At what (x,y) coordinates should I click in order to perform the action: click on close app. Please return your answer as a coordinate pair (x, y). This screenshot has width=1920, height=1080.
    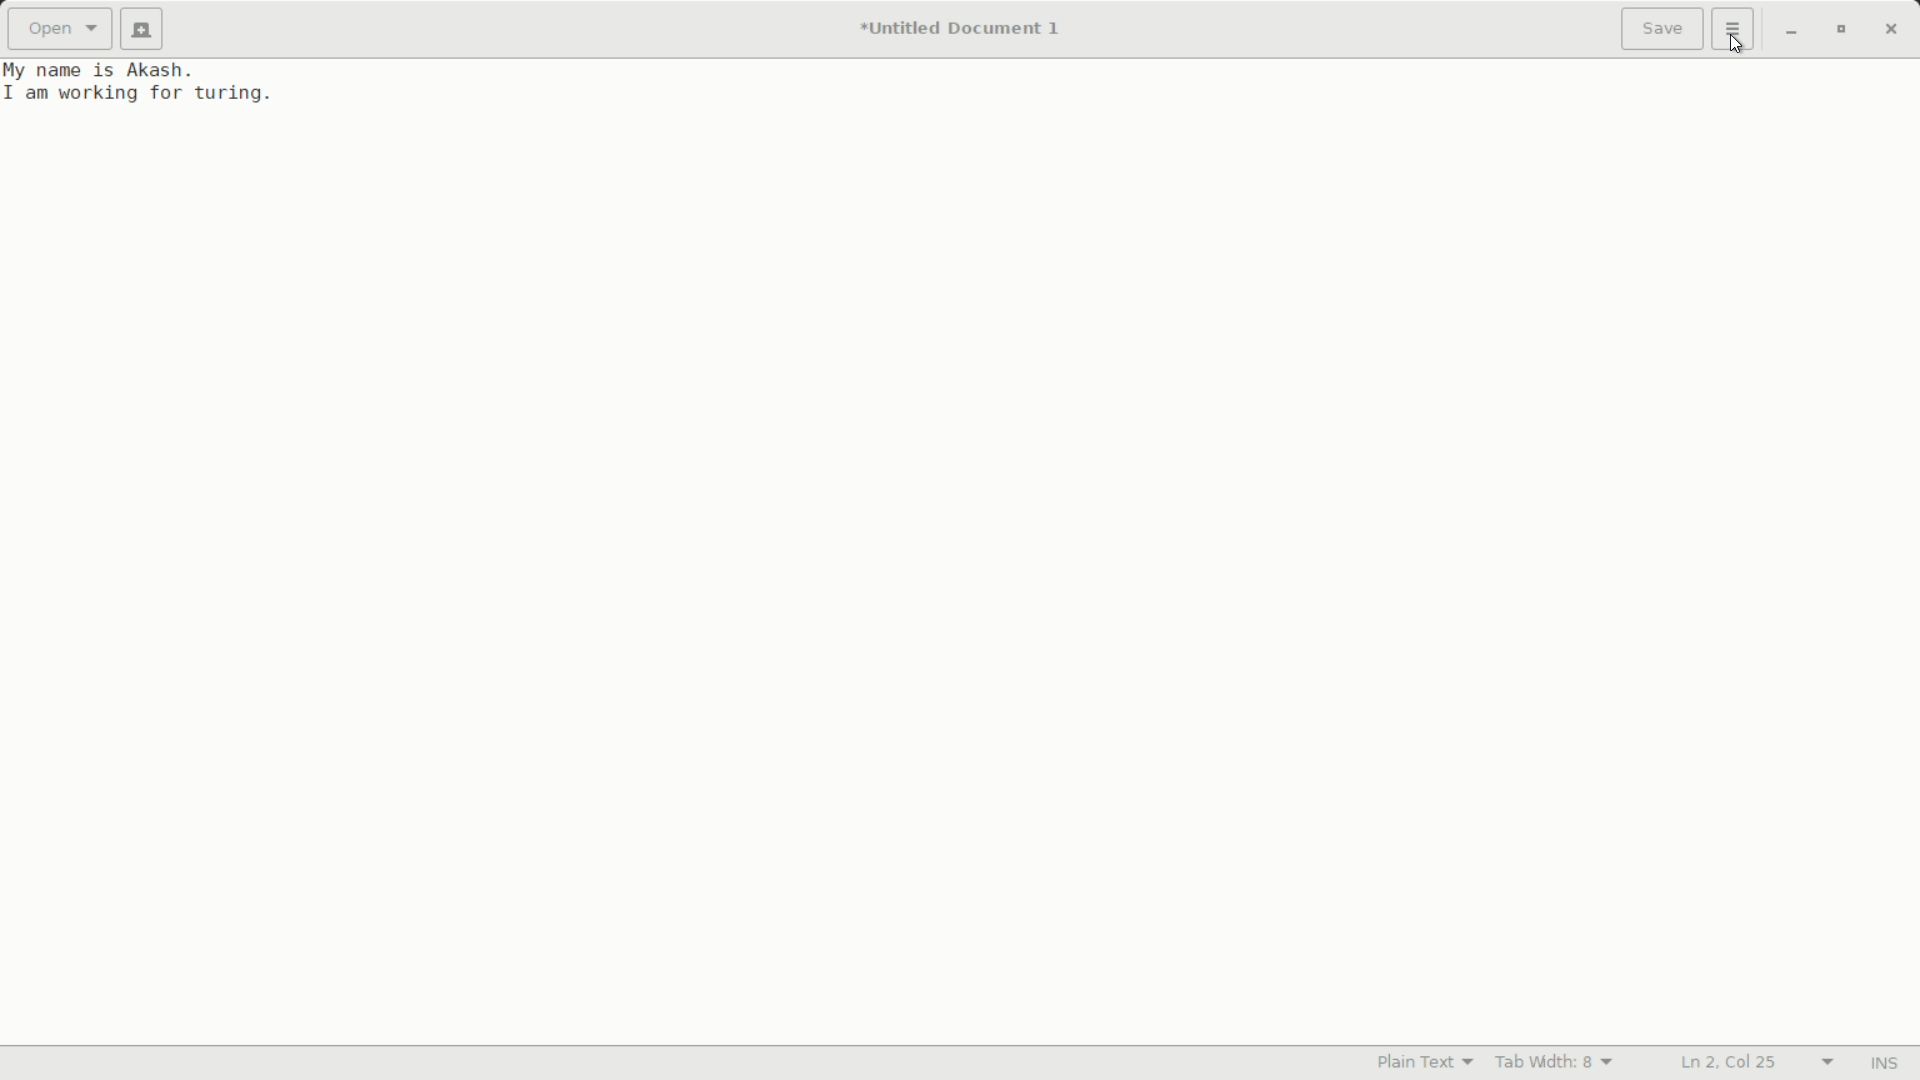
    Looking at the image, I should click on (1895, 31).